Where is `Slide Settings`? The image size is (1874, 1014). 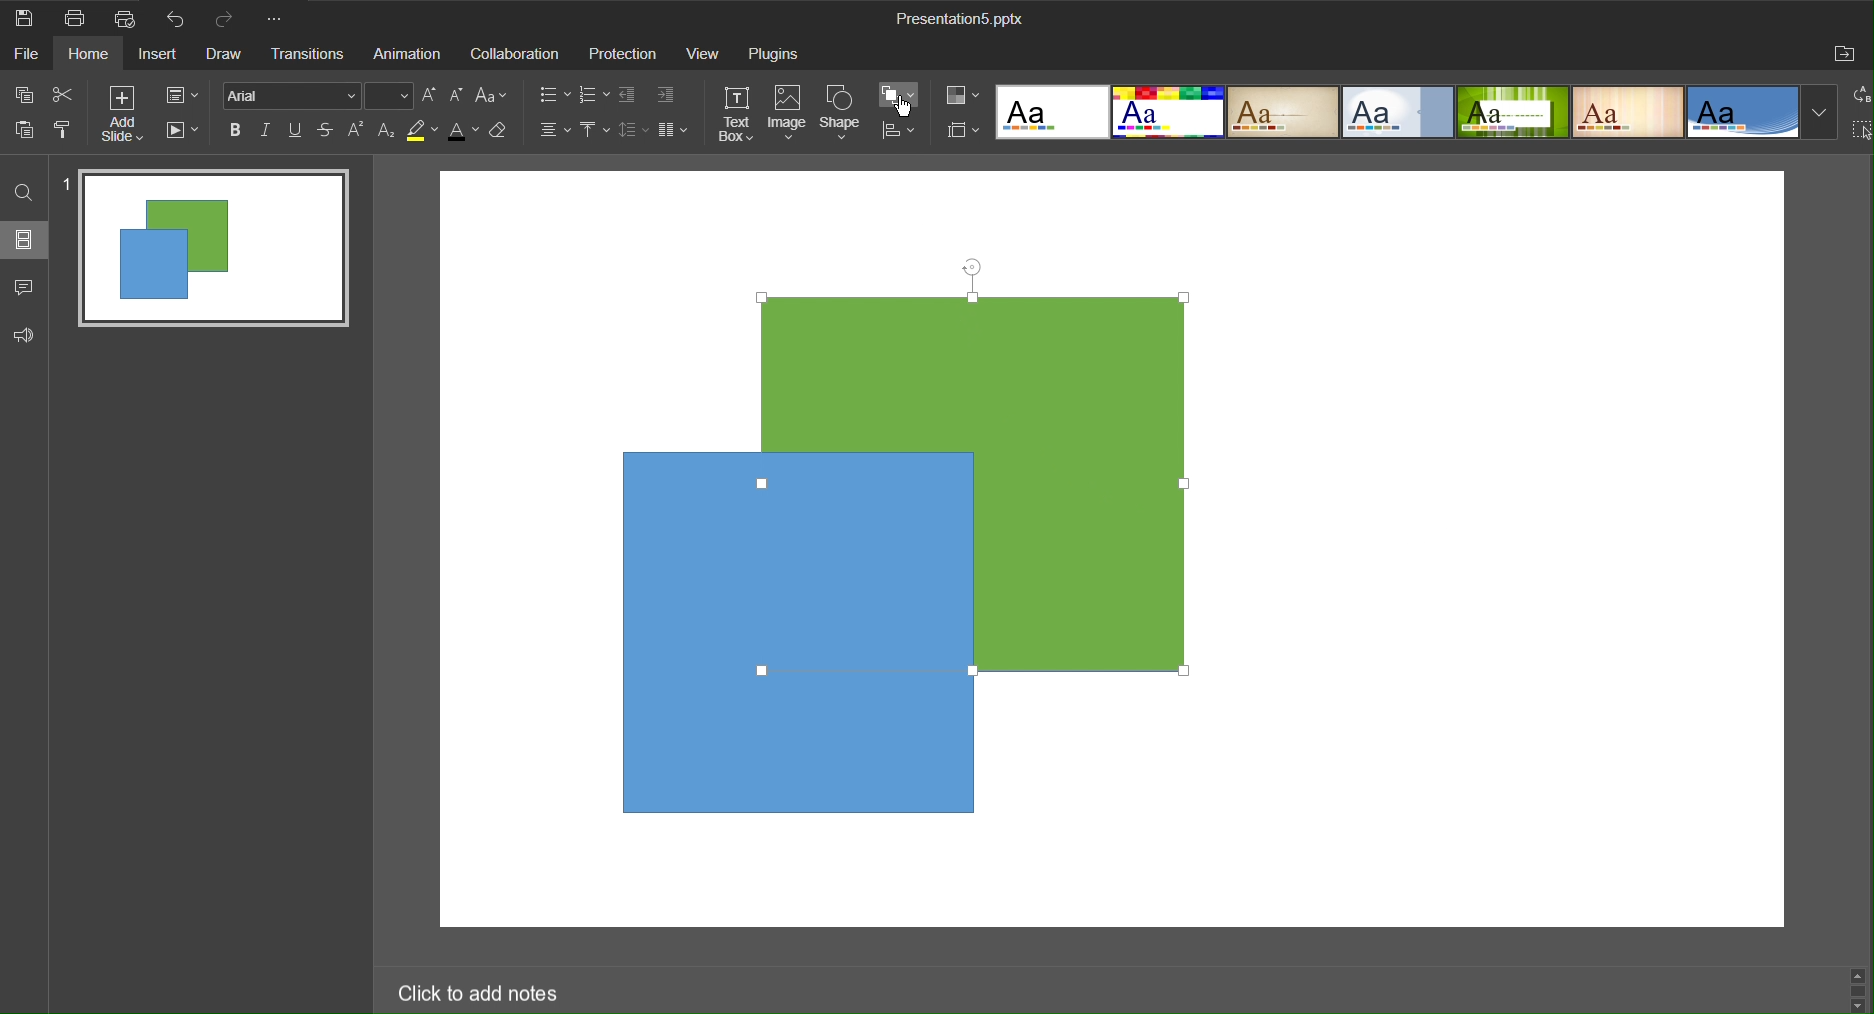 Slide Settings is located at coordinates (181, 97).